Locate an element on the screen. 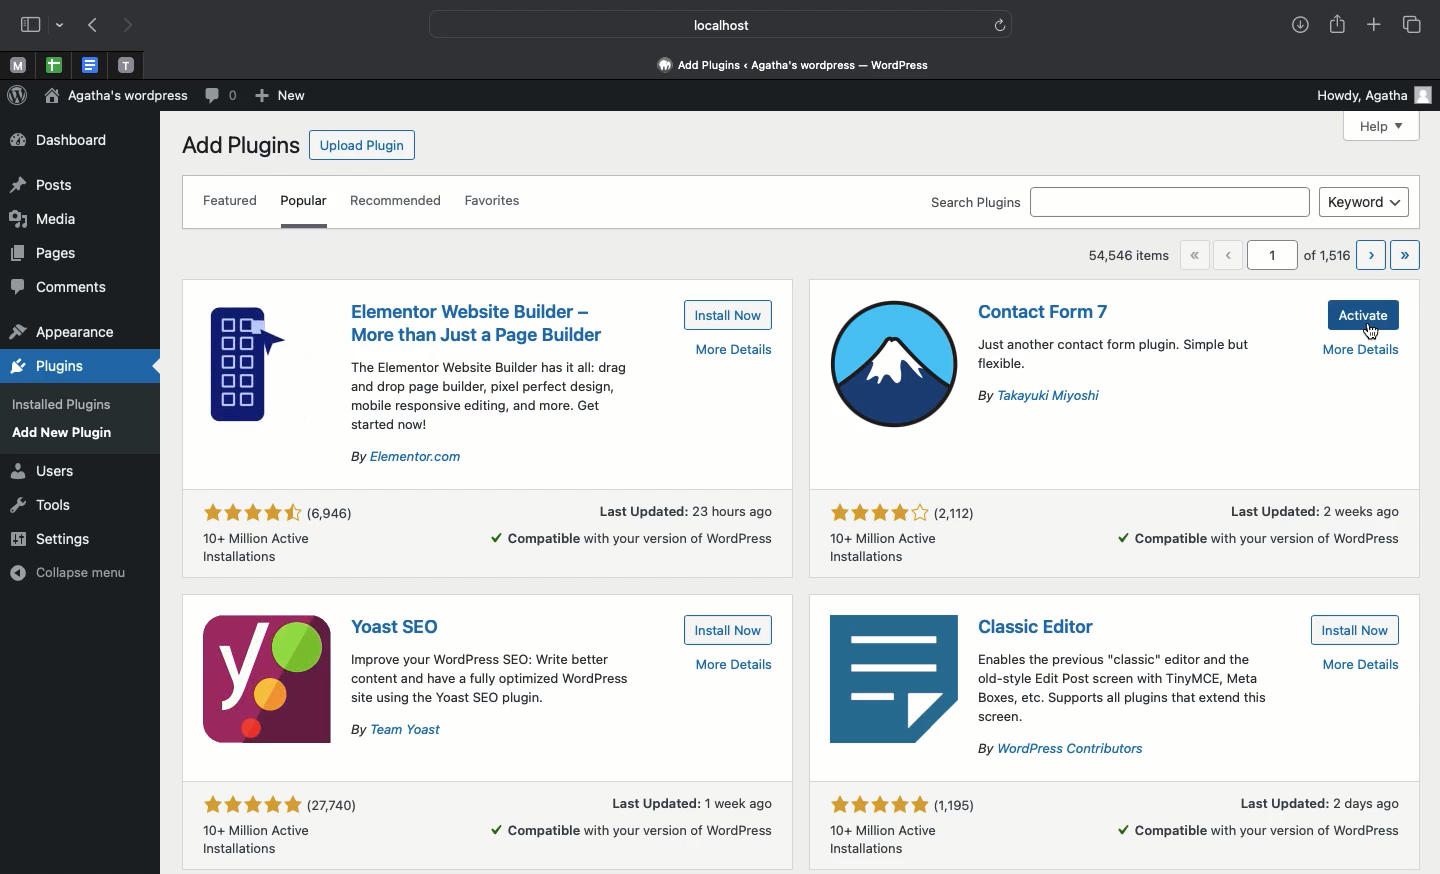  Install now is located at coordinates (729, 316).